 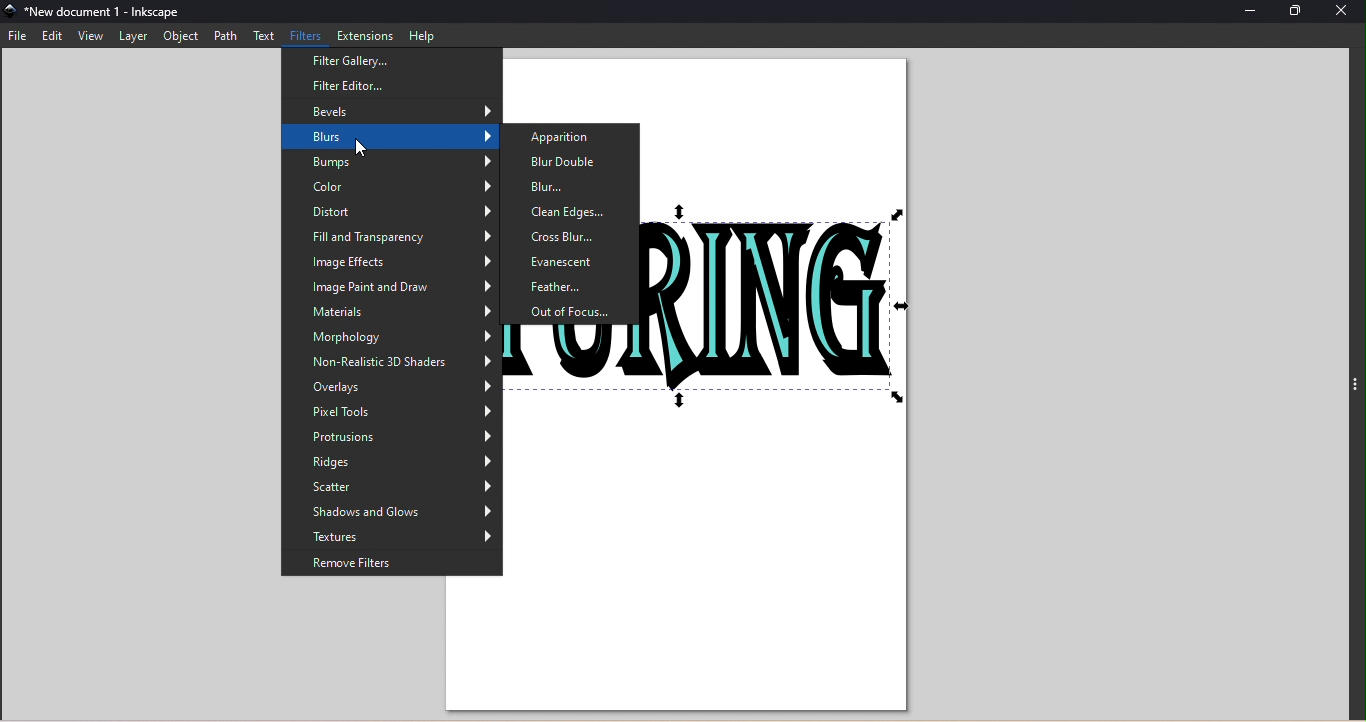 I want to click on Pixel tools, so click(x=391, y=409).